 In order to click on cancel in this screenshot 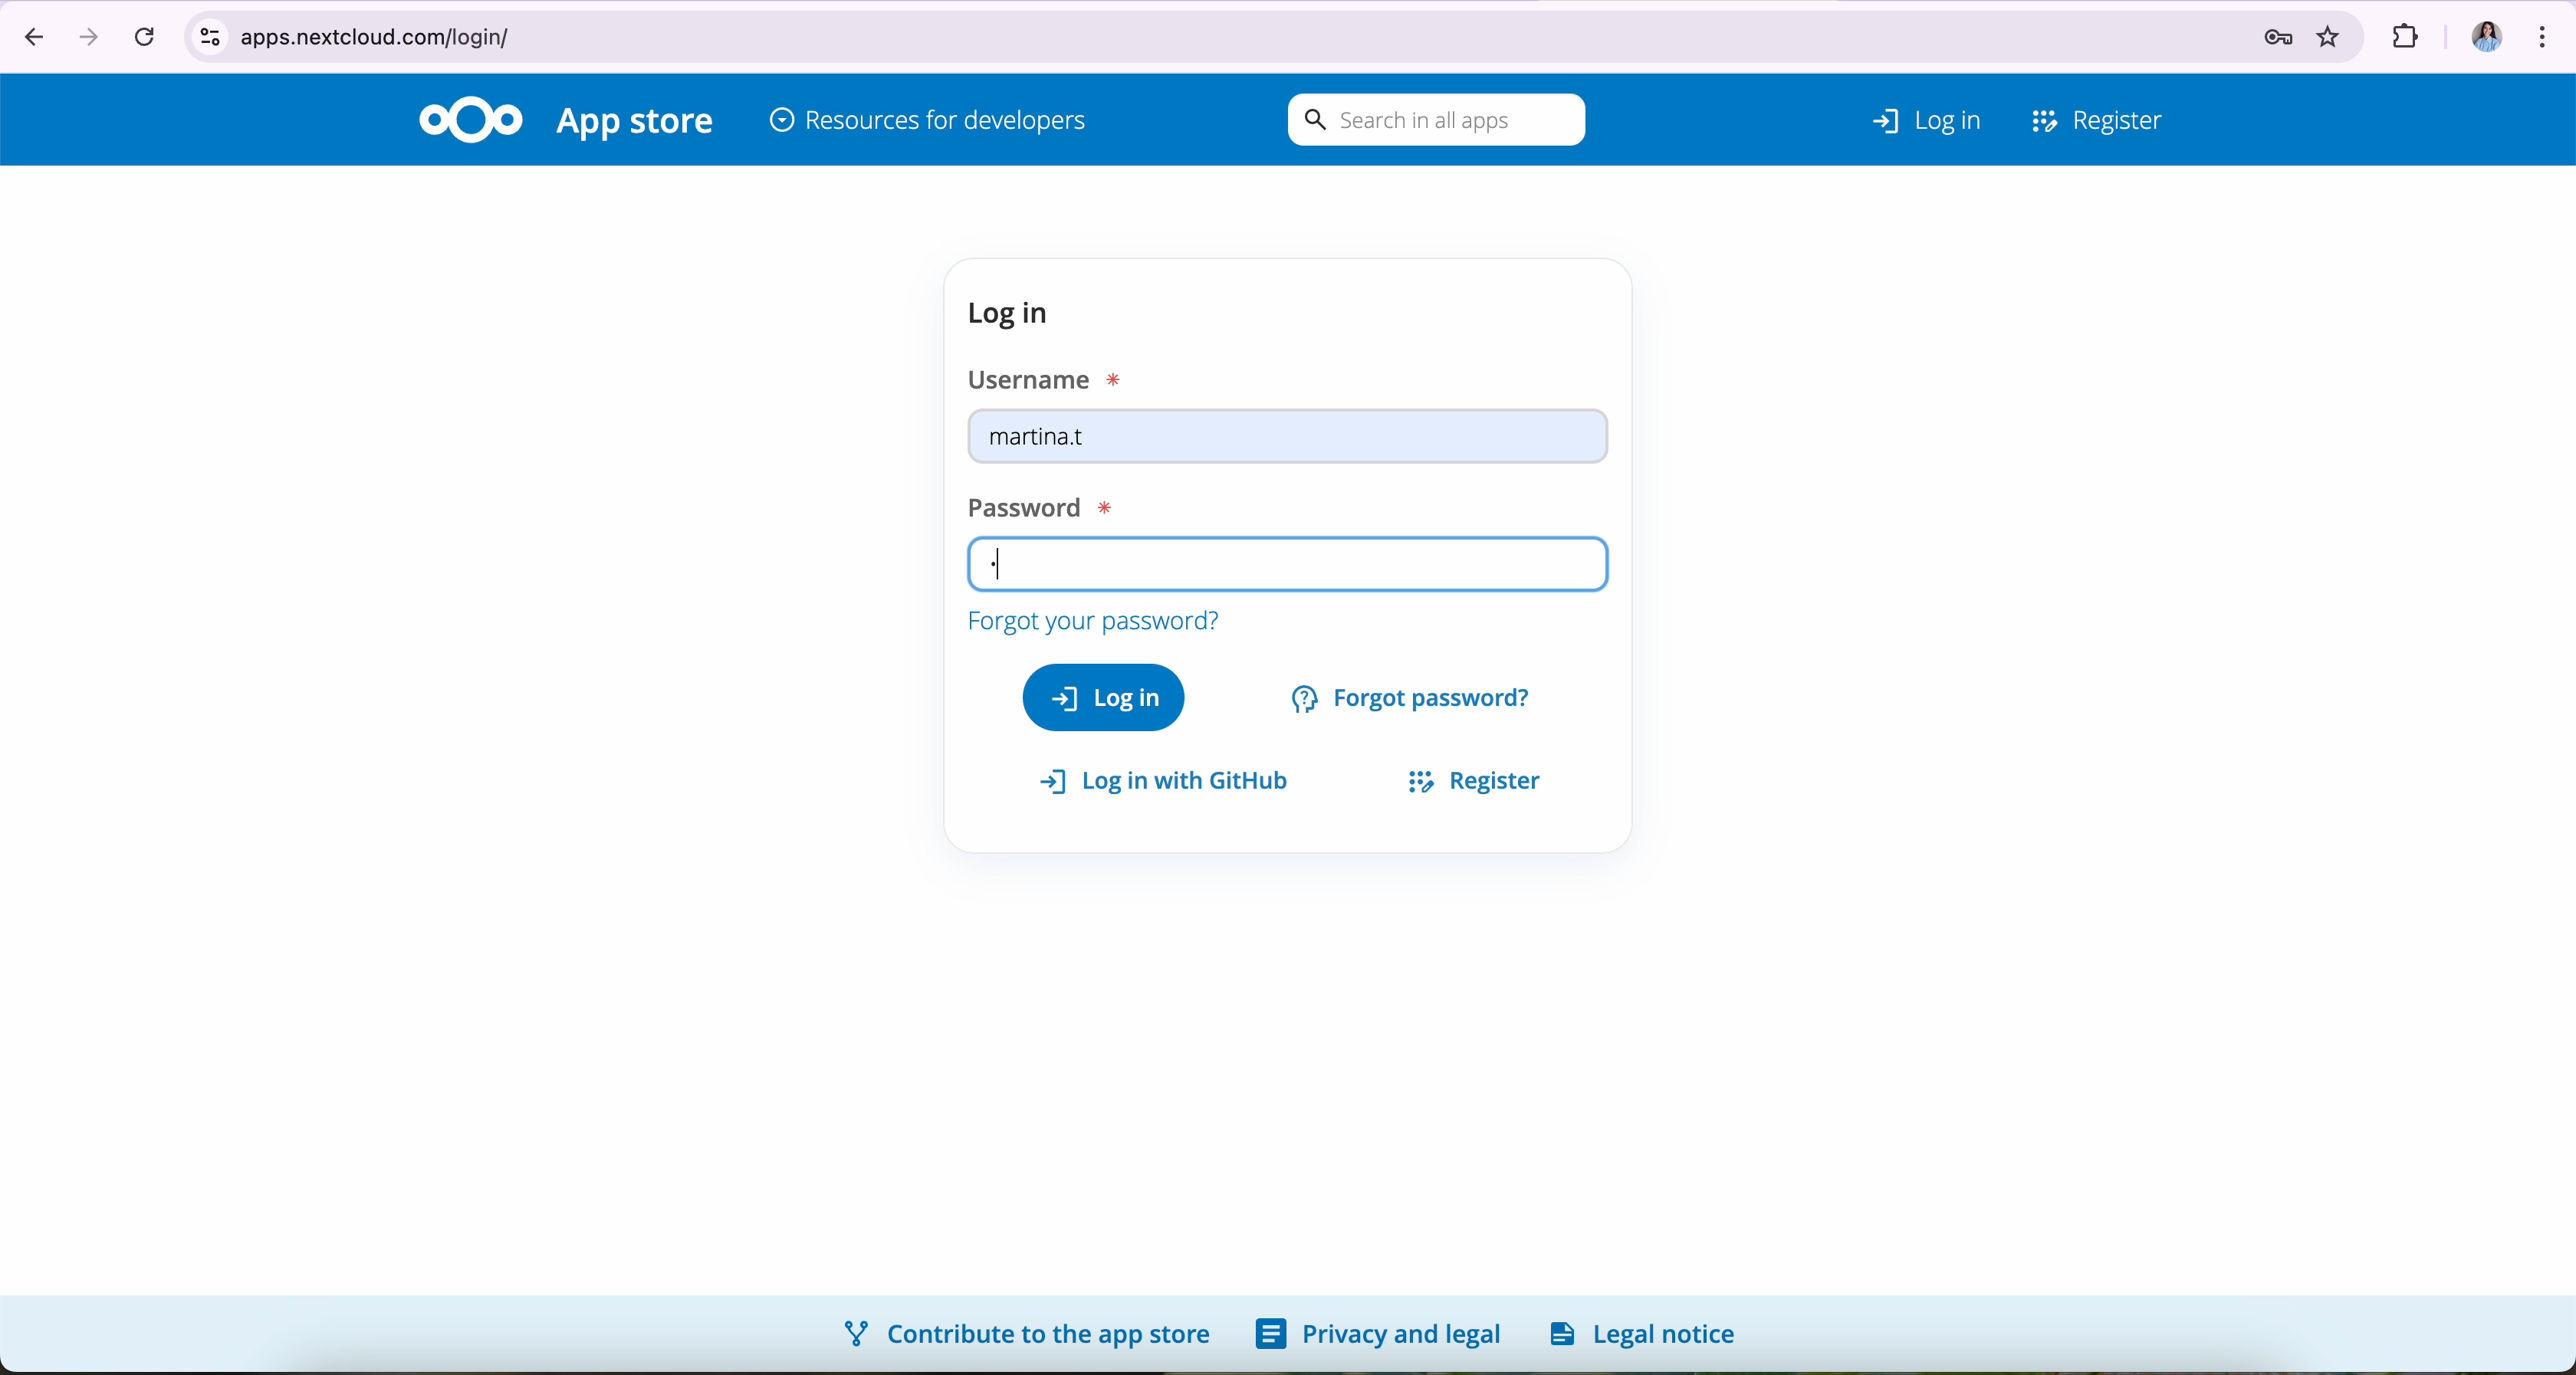, I will do `click(143, 35)`.